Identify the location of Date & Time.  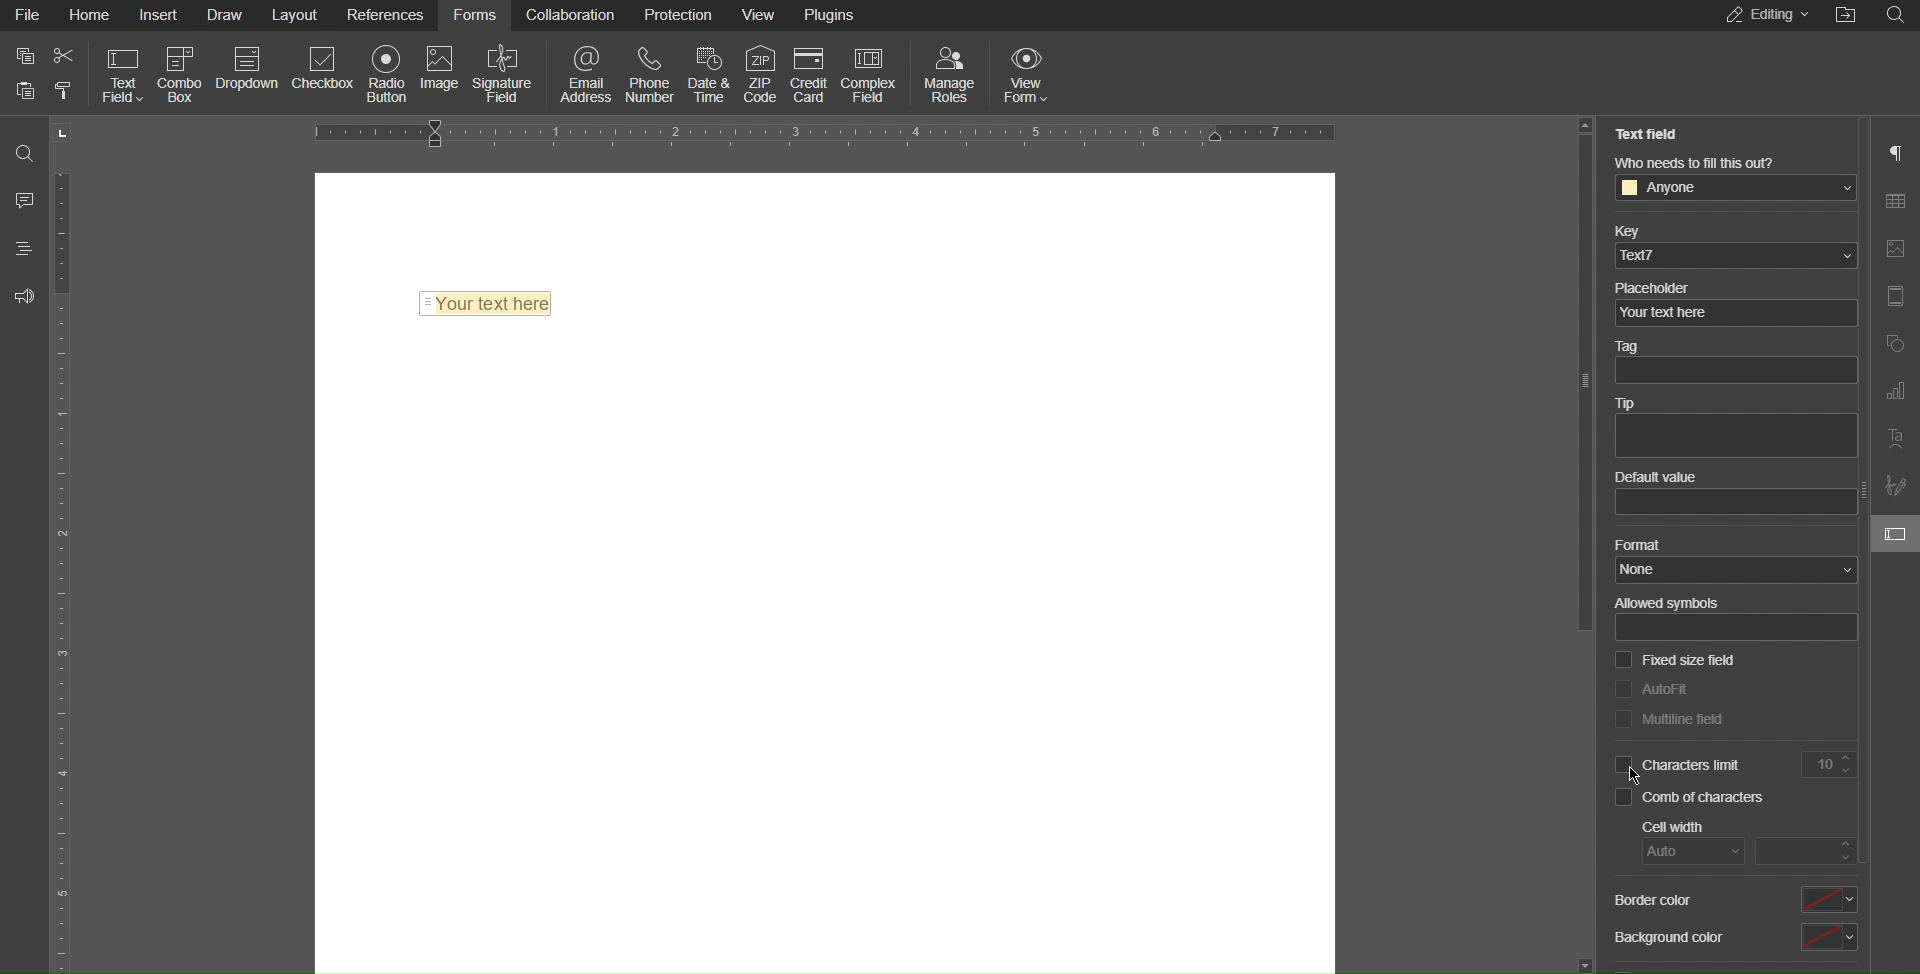
(705, 74).